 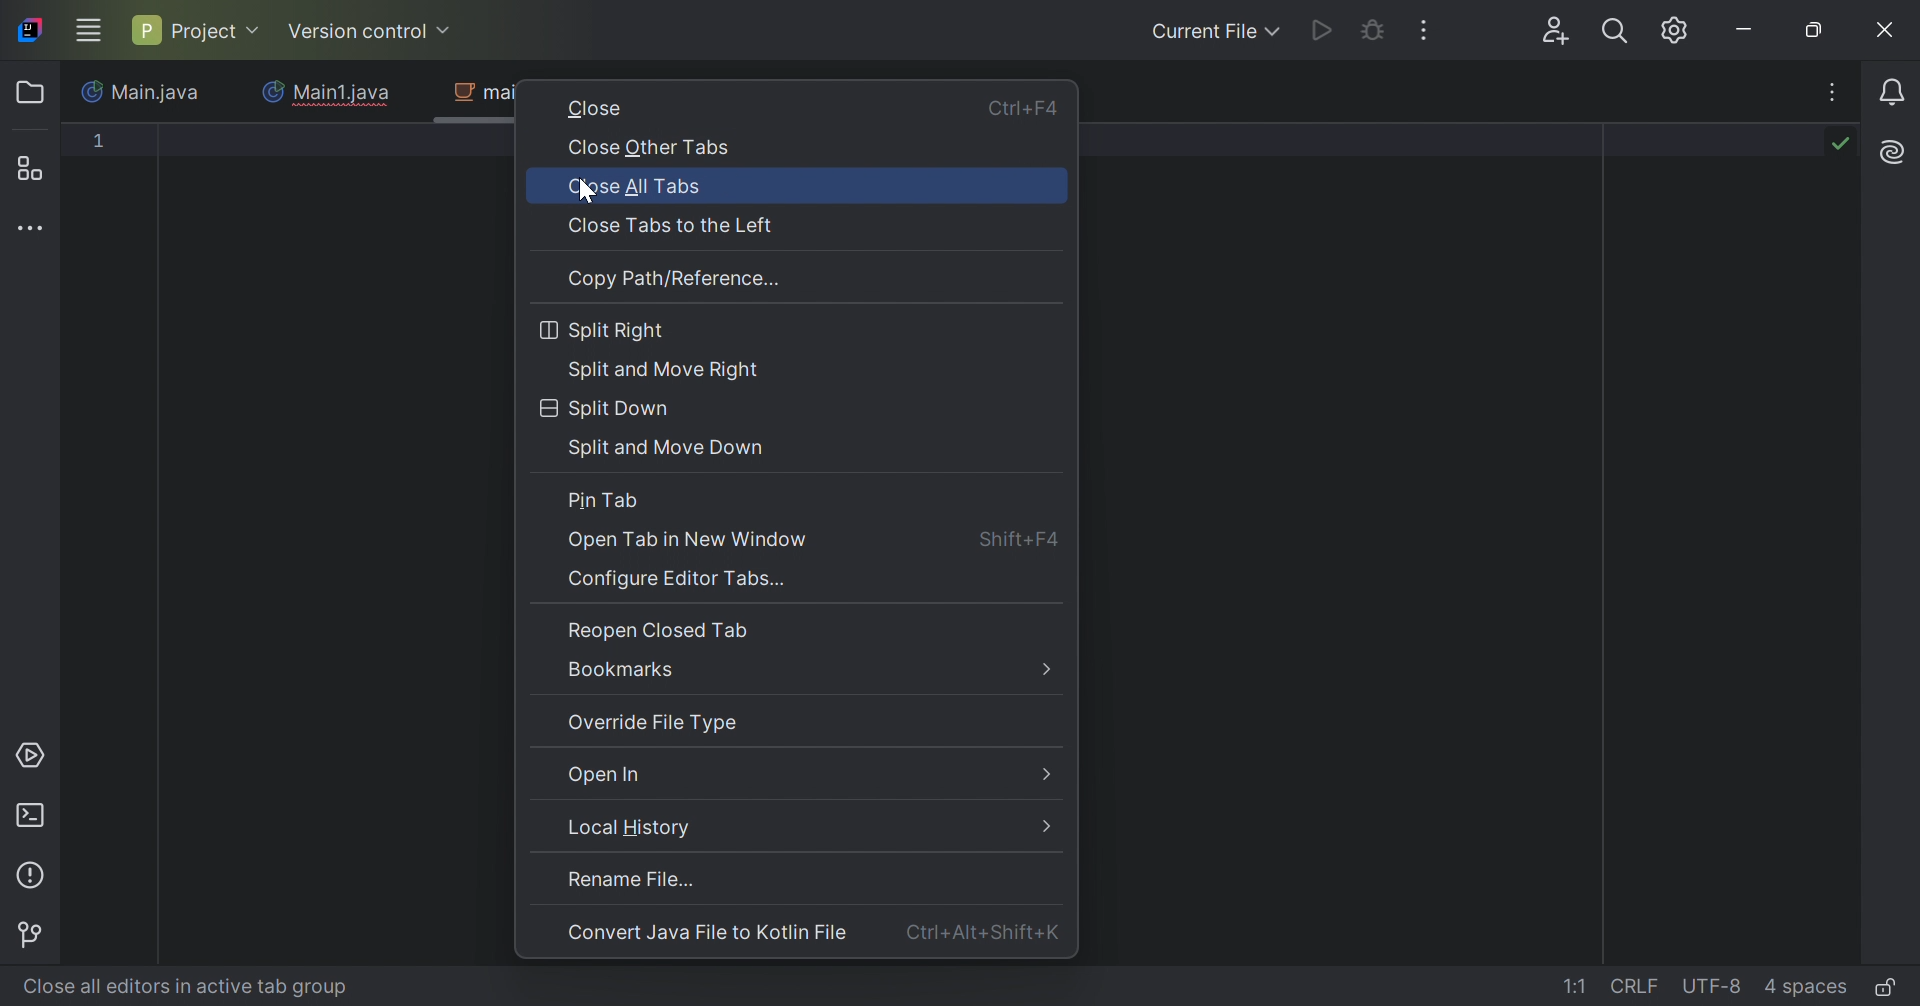 What do you see at coordinates (606, 408) in the screenshot?
I see `Split Down` at bounding box center [606, 408].